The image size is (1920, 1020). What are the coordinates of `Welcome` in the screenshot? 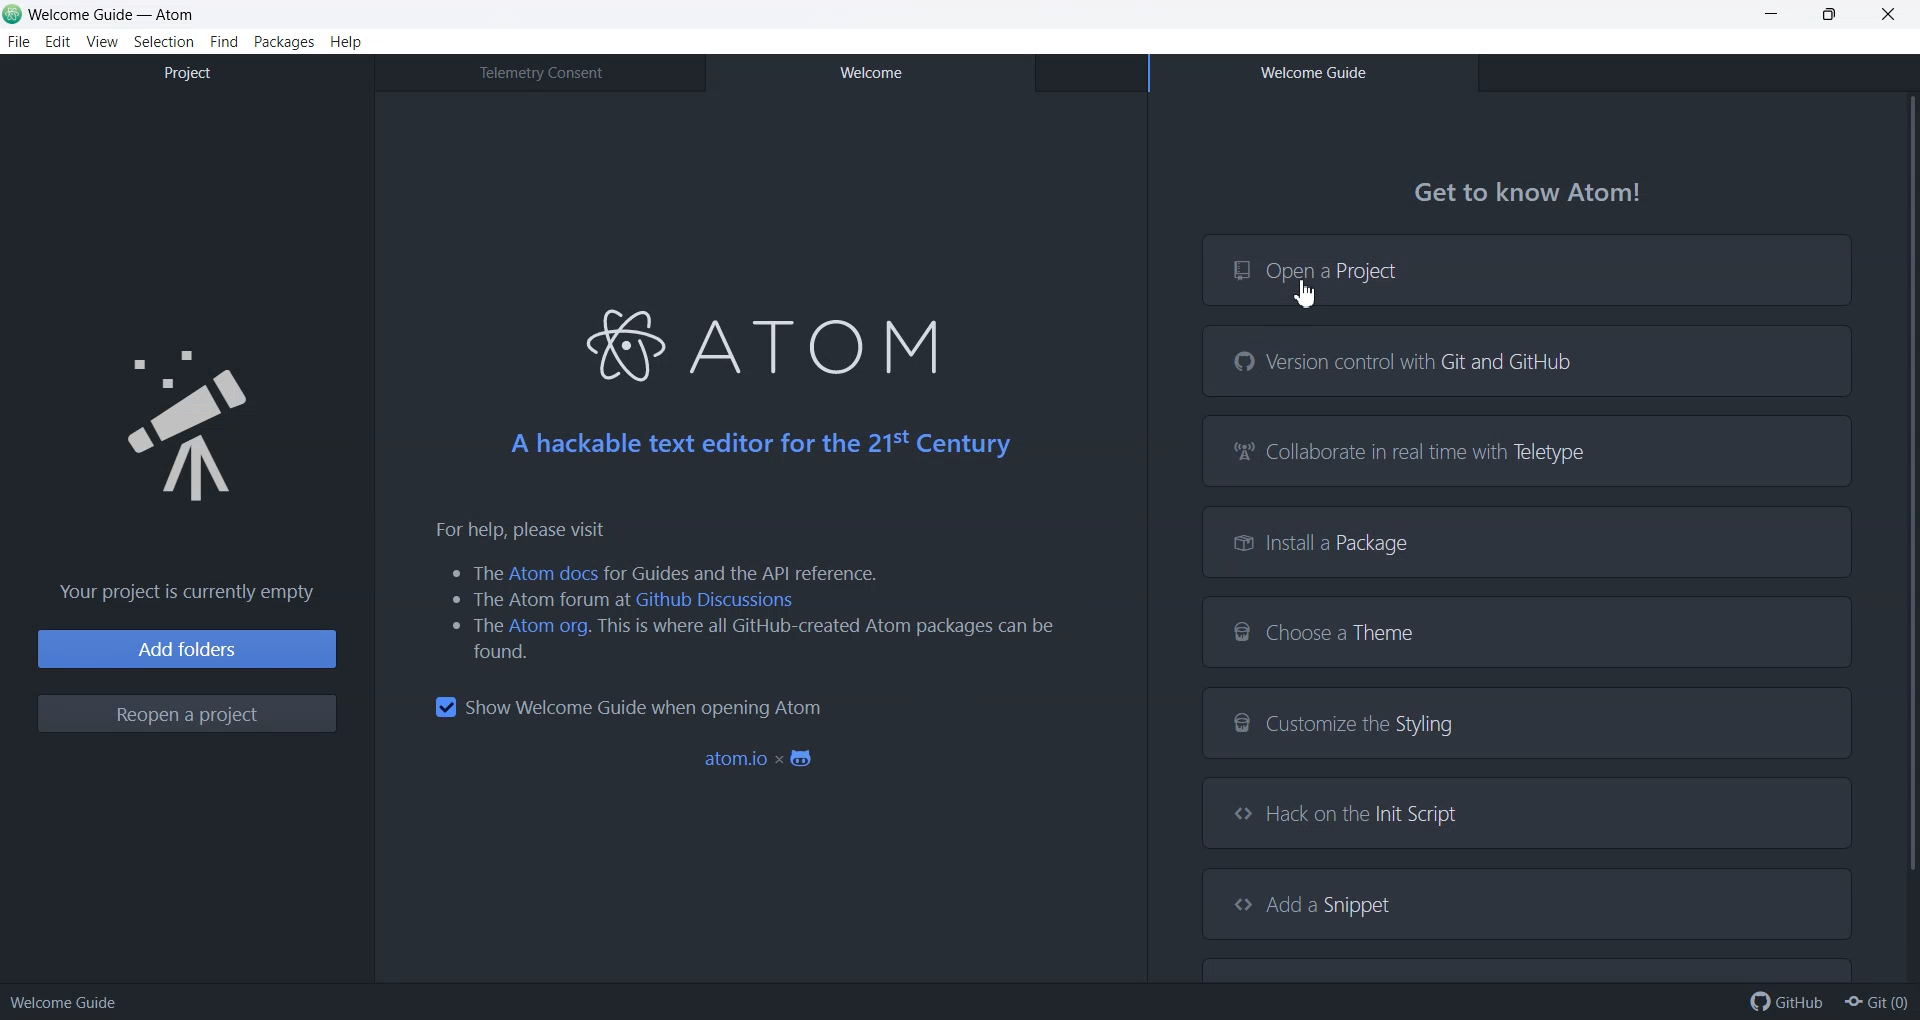 It's located at (869, 72).